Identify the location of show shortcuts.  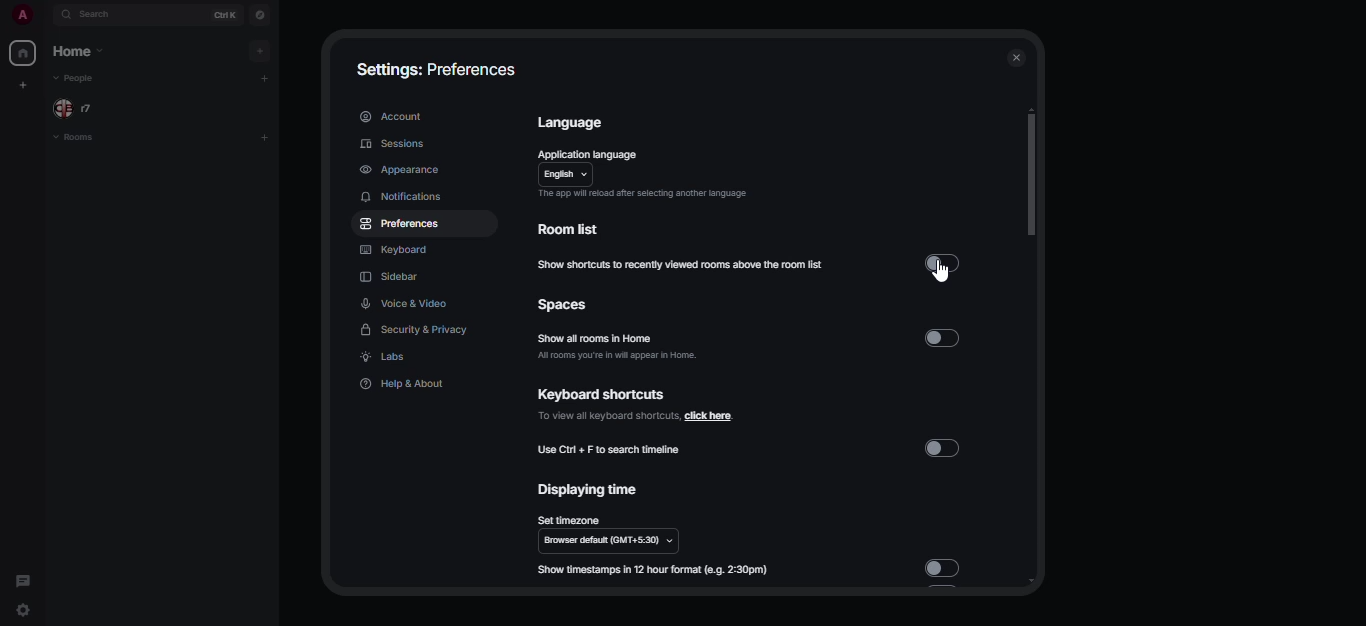
(678, 265).